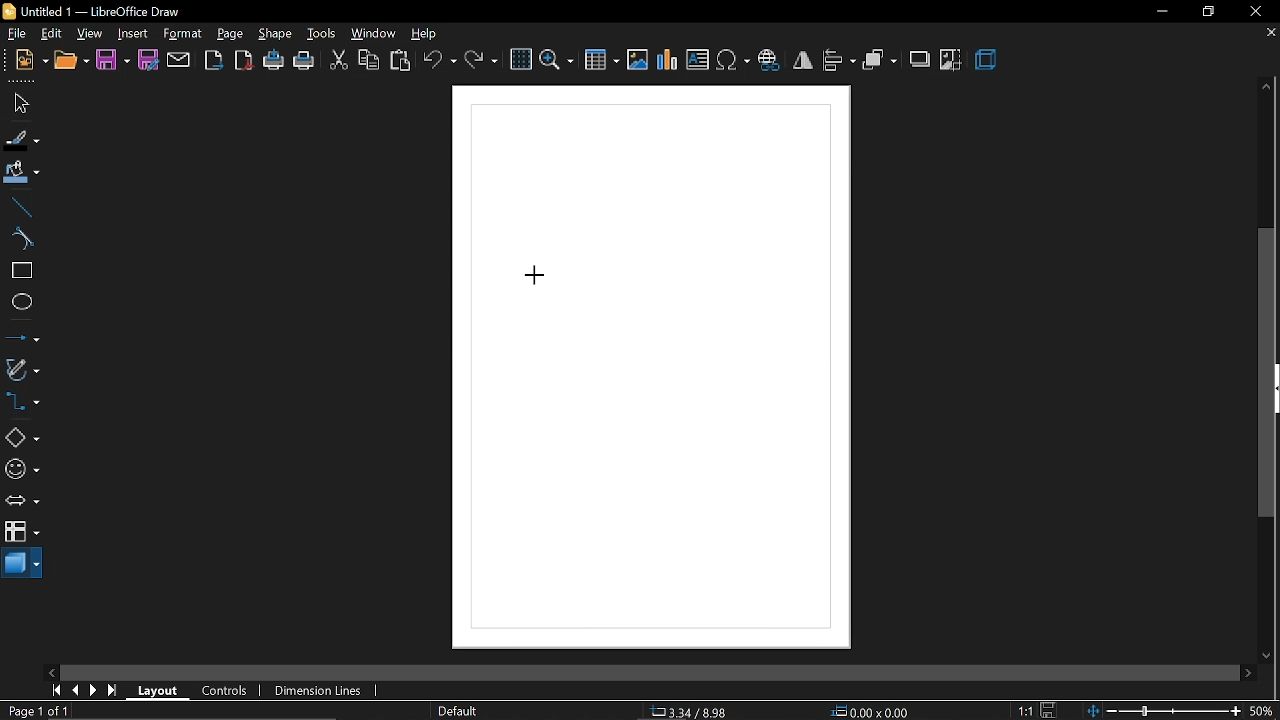 The image size is (1280, 720). What do you see at coordinates (91, 34) in the screenshot?
I see `view` at bounding box center [91, 34].